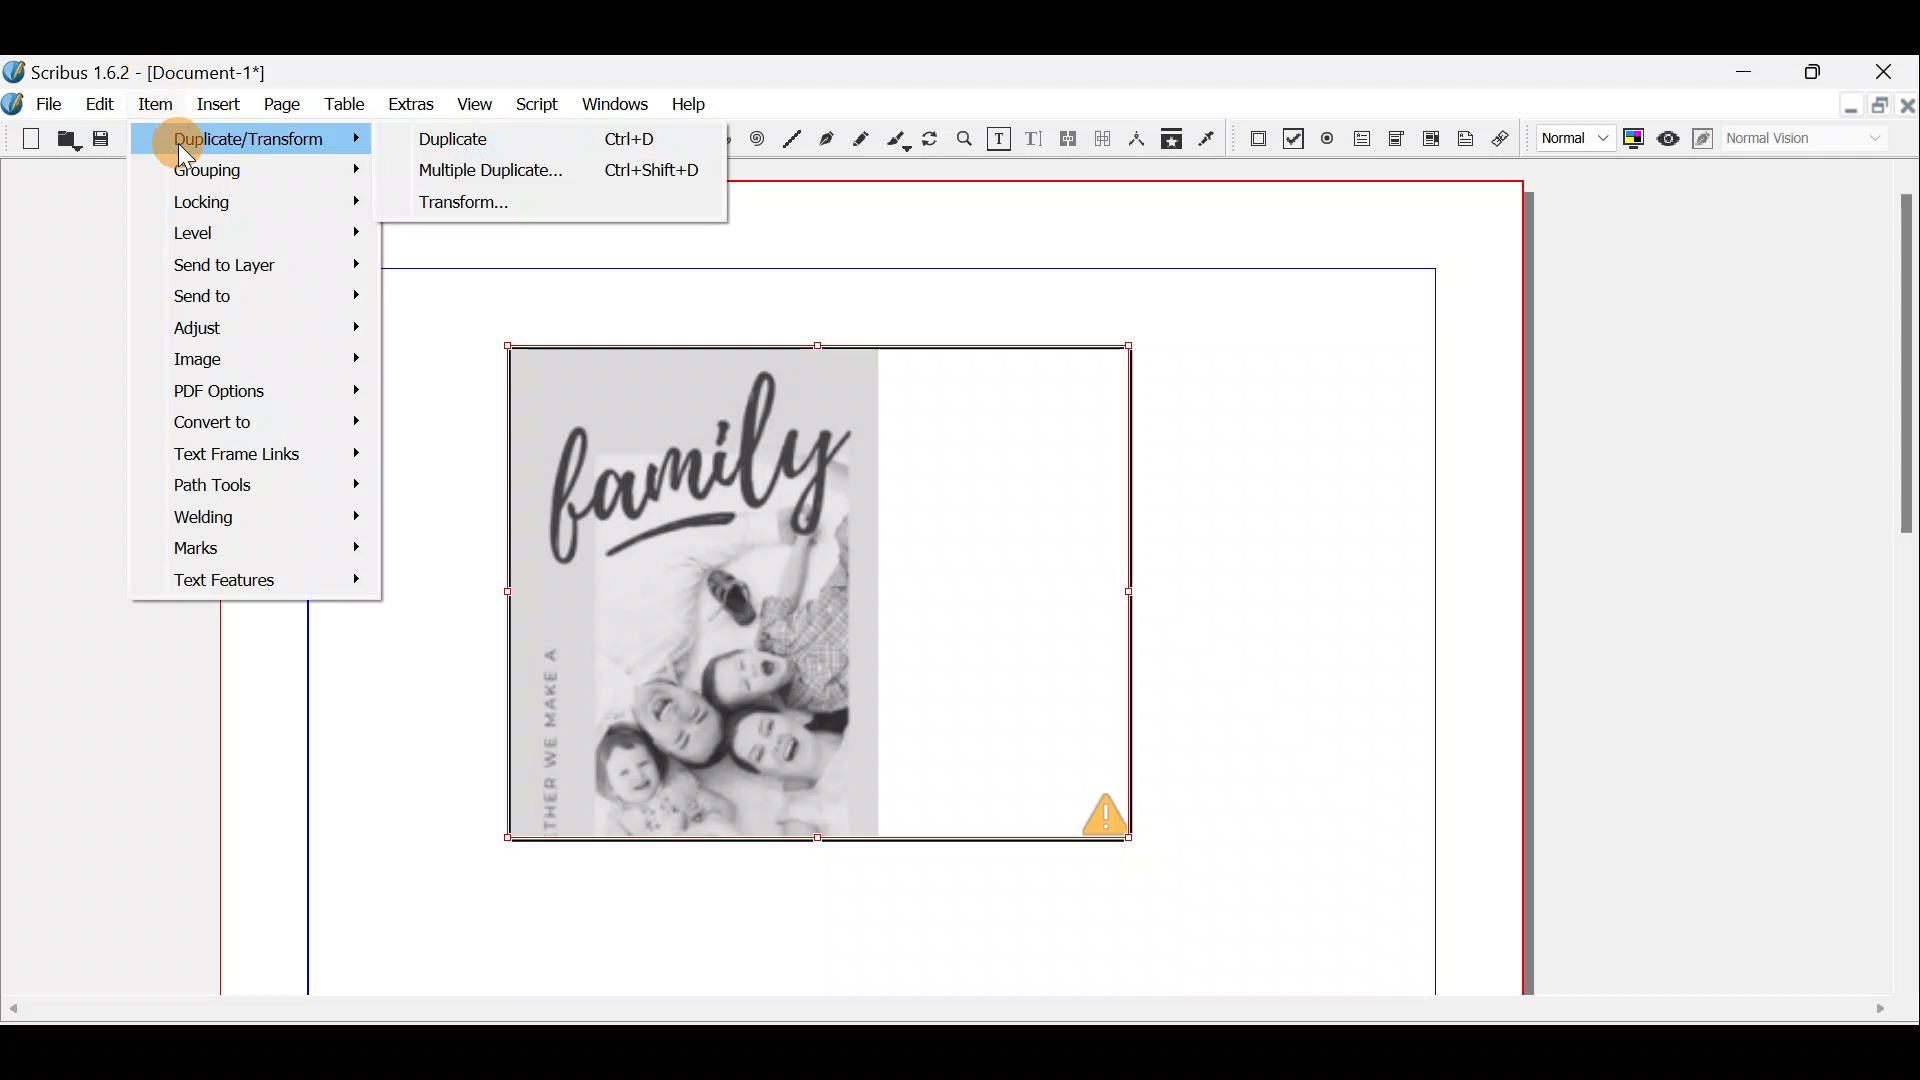  What do you see at coordinates (409, 105) in the screenshot?
I see `Extras` at bounding box center [409, 105].